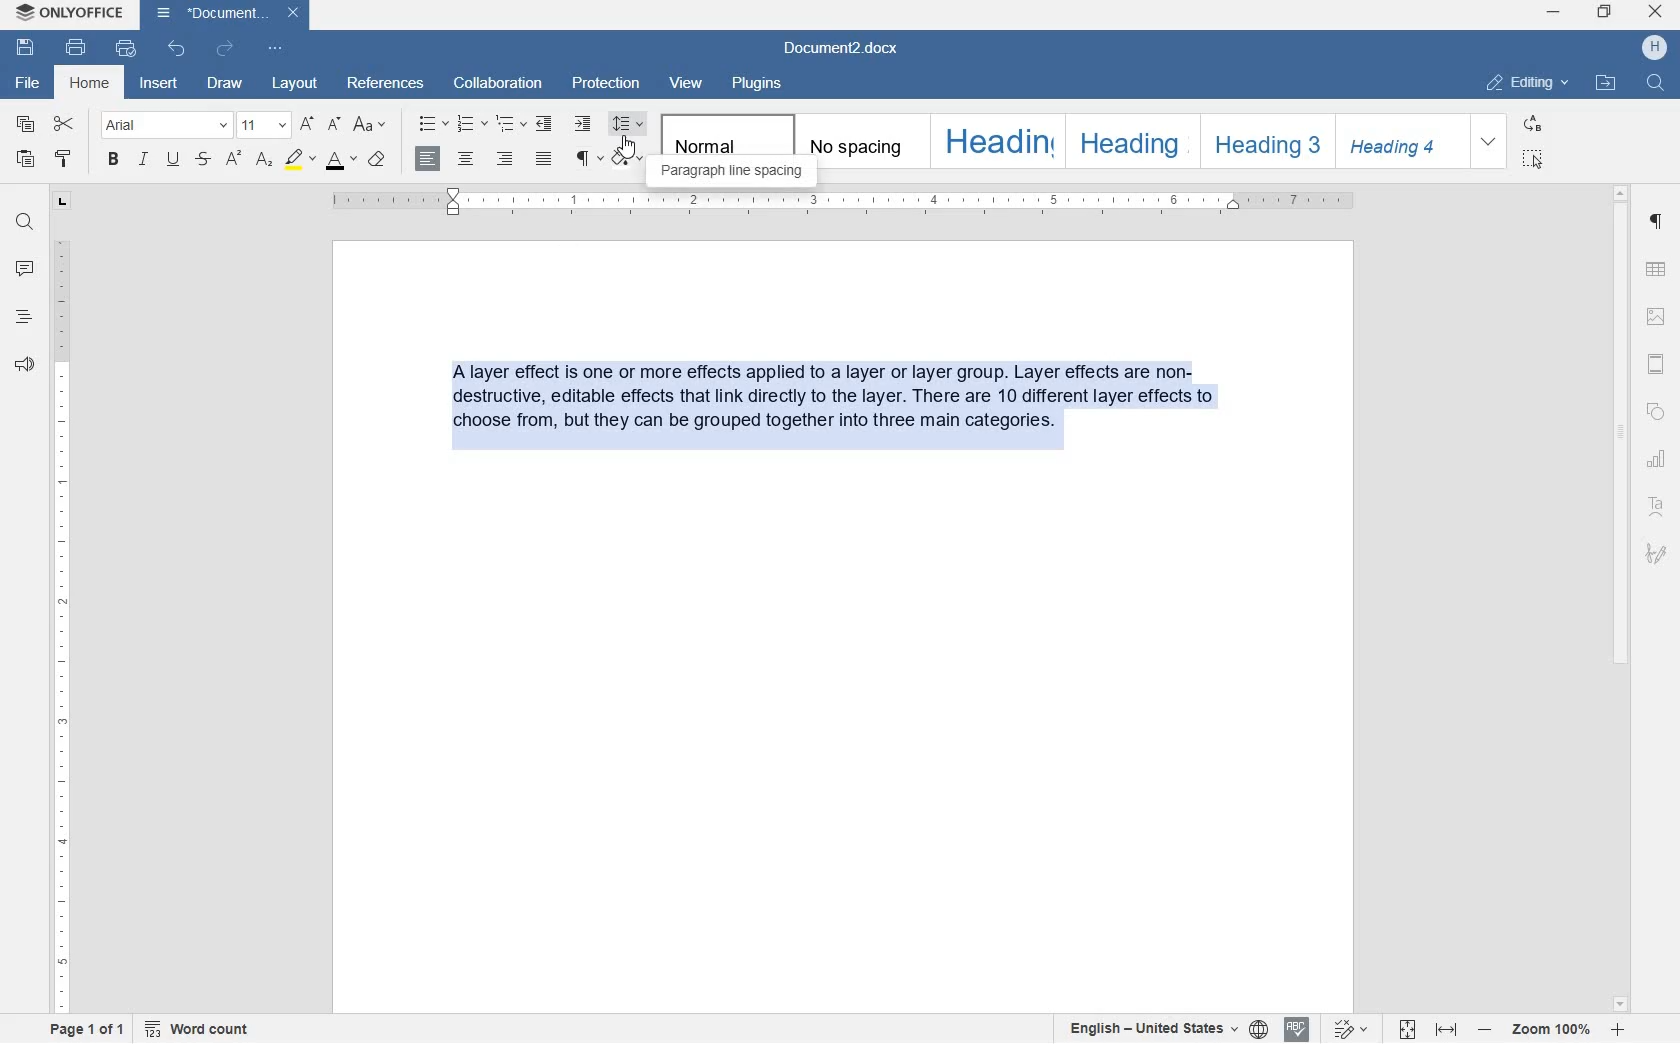  Describe the element at coordinates (91, 84) in the screenshot. I see `home` at that location.